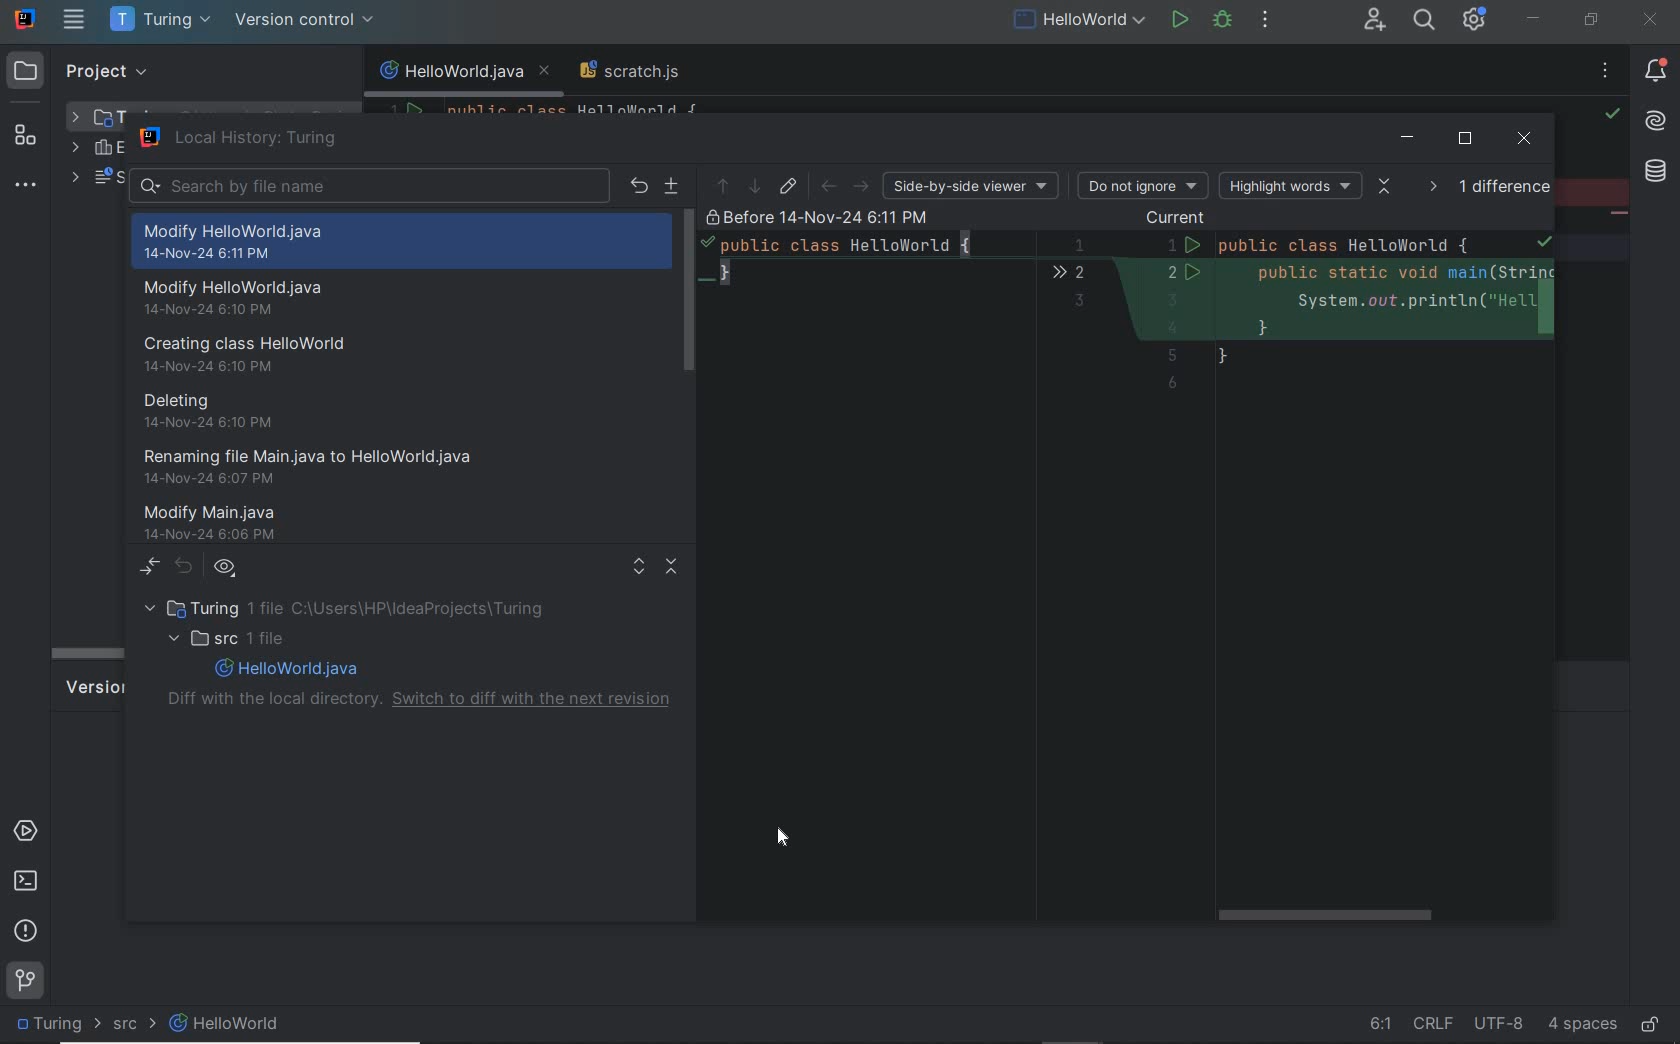 The height and width of the screenshot is (1044, 1680). I want to click on main menu, so click(75, 19).